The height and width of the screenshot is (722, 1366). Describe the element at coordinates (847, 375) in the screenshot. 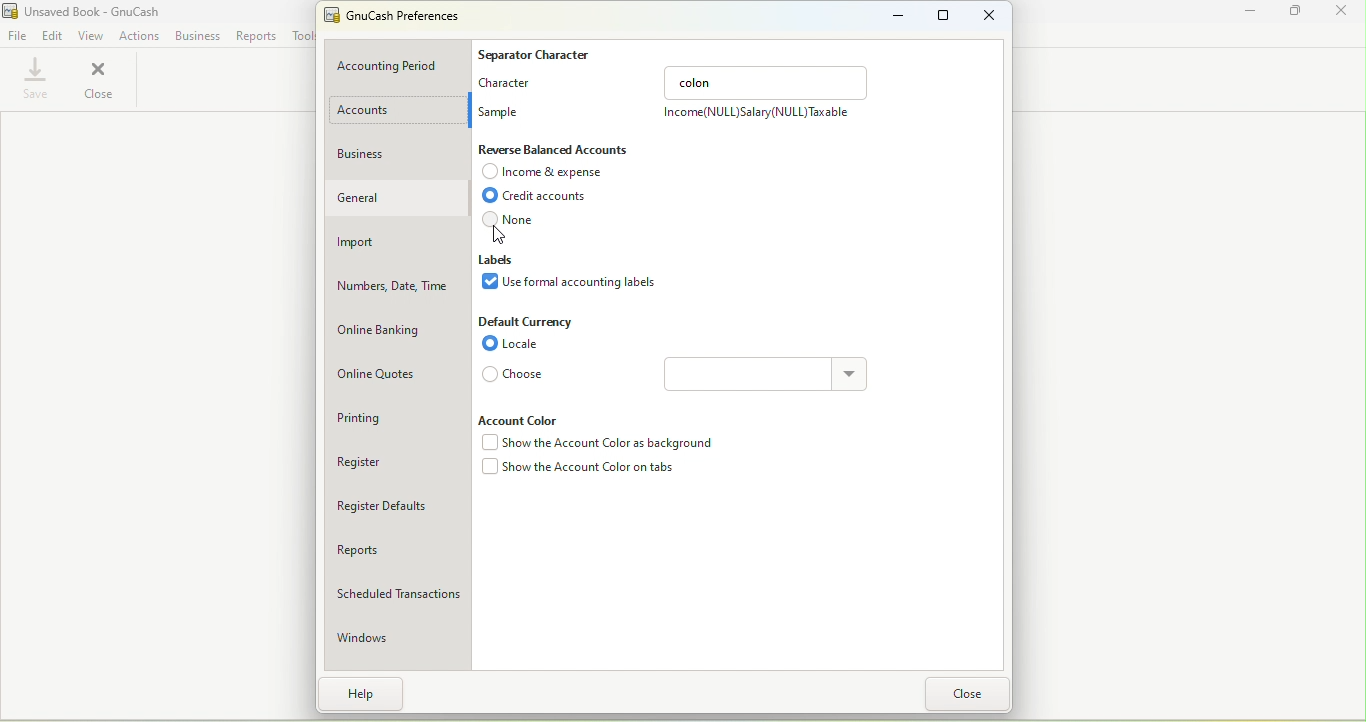

I see `Drop down` at that location.